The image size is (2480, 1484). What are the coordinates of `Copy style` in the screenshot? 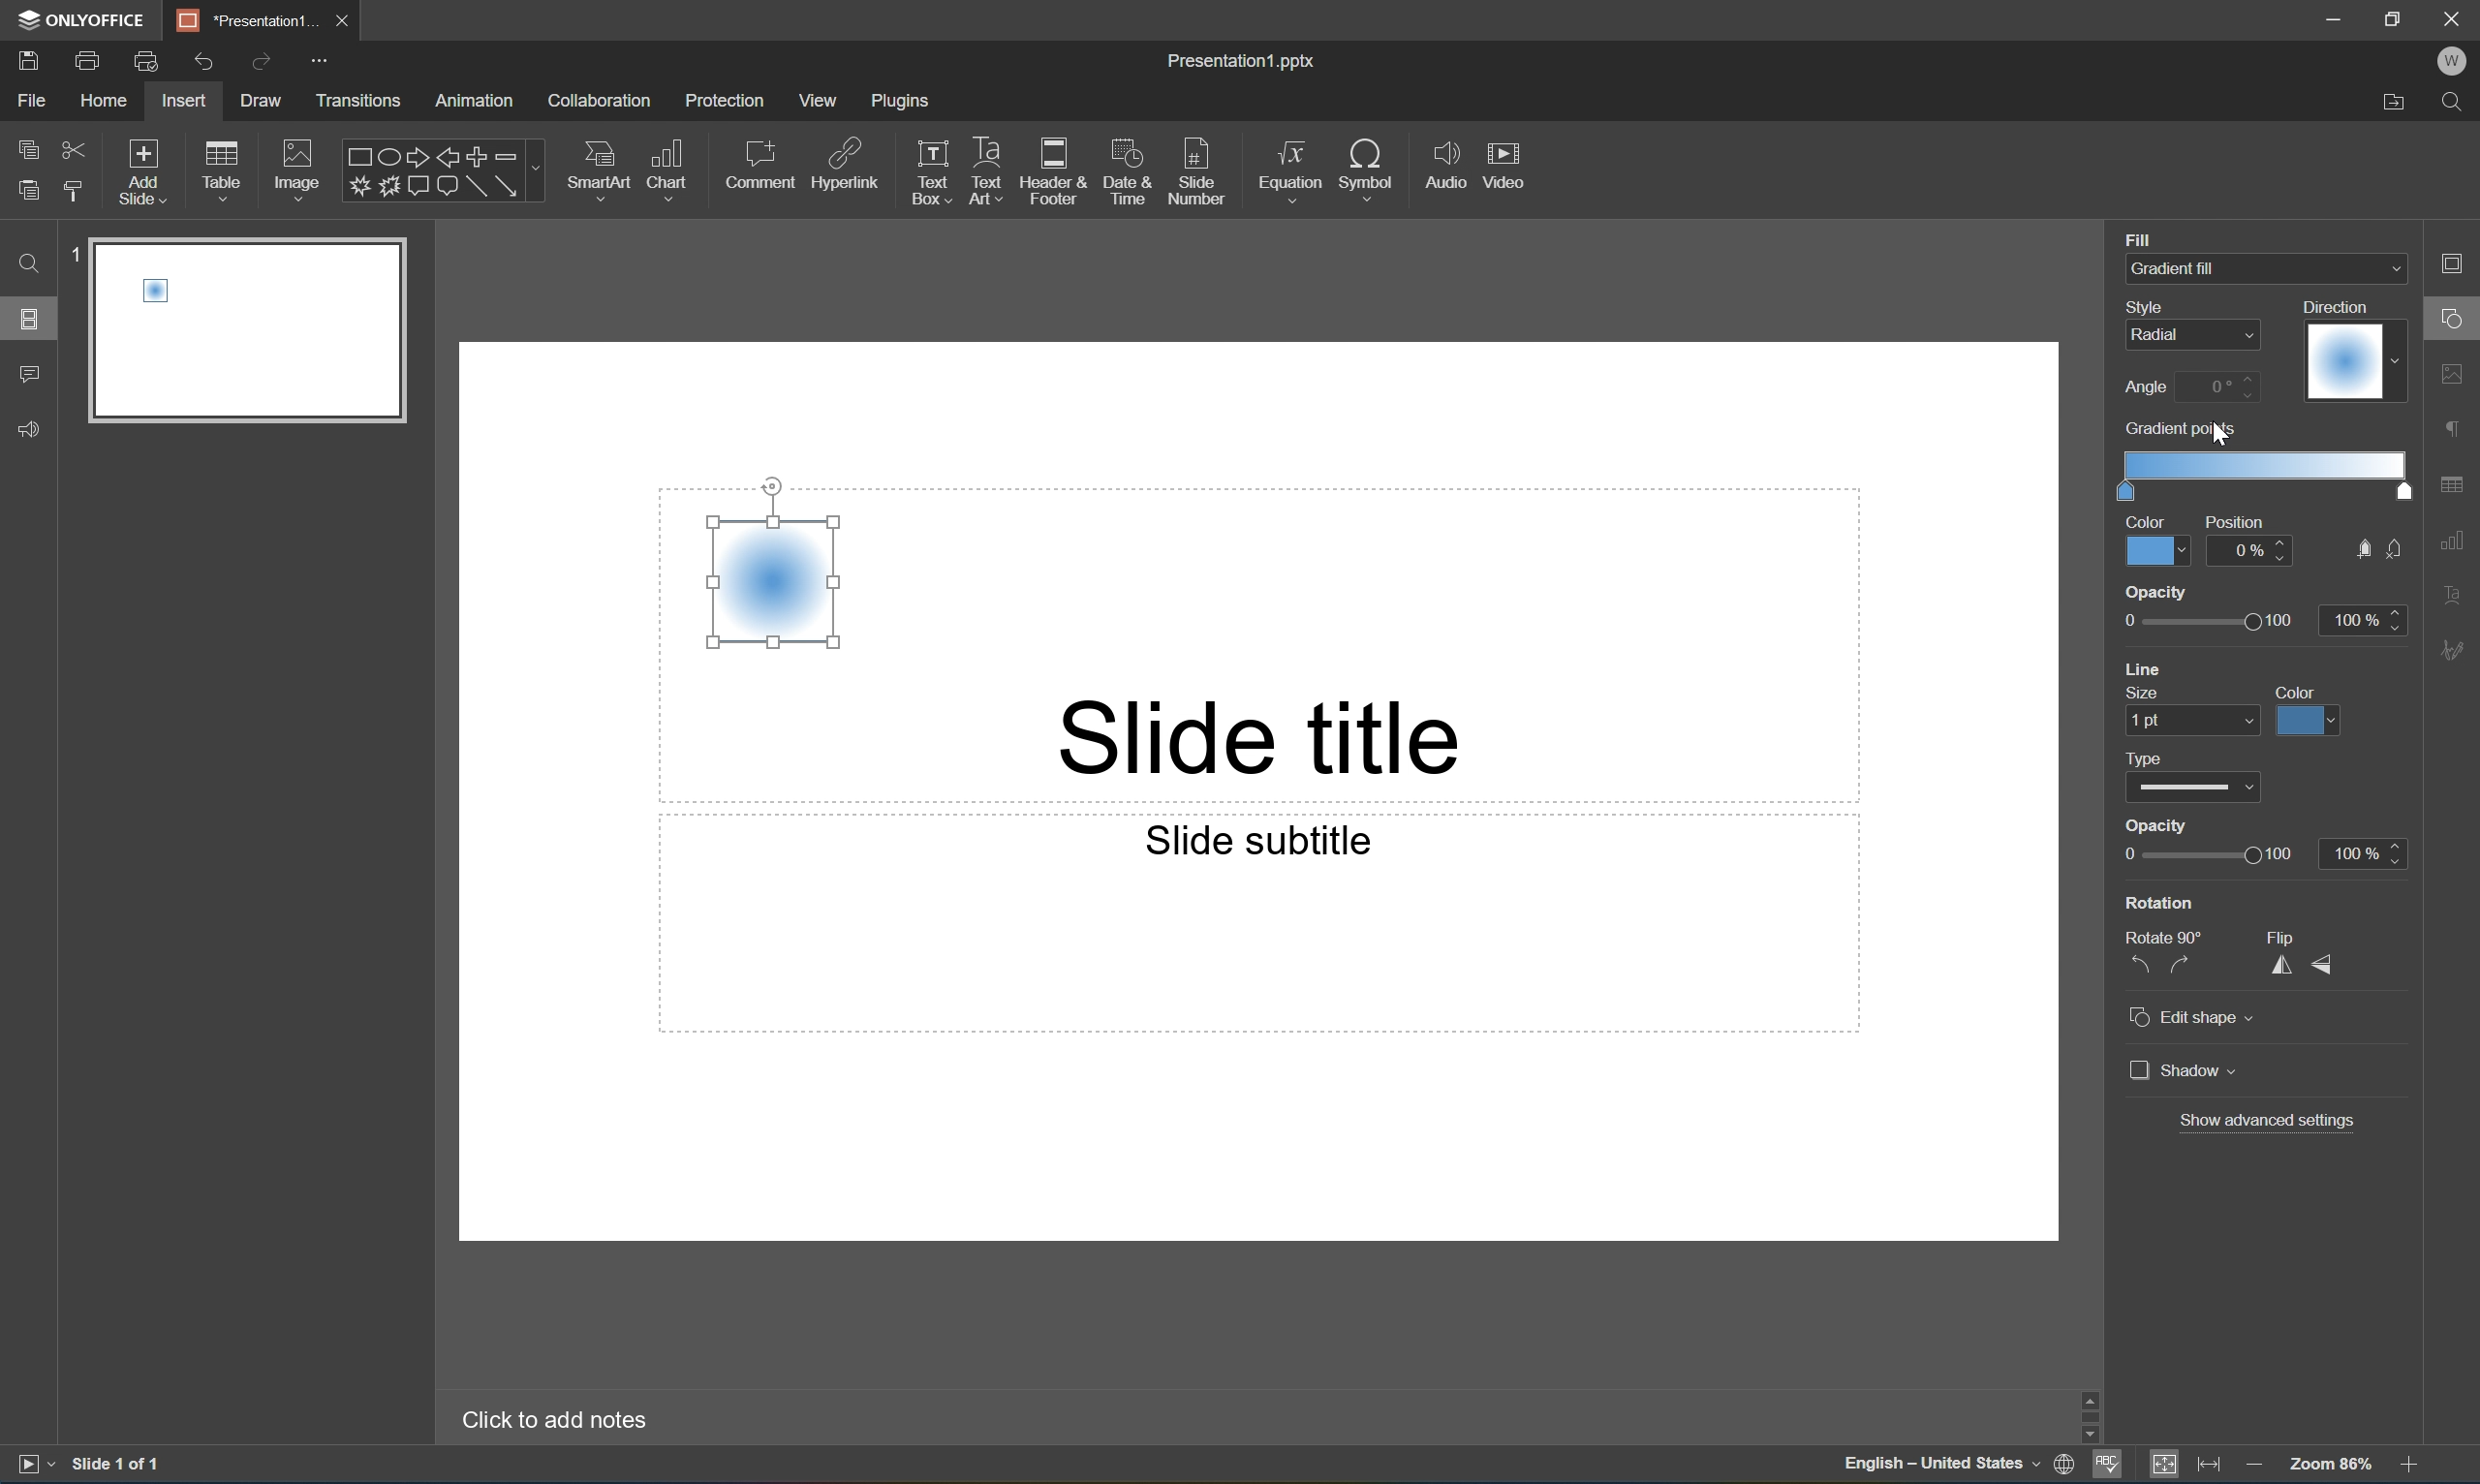 It's located at (76, 192).